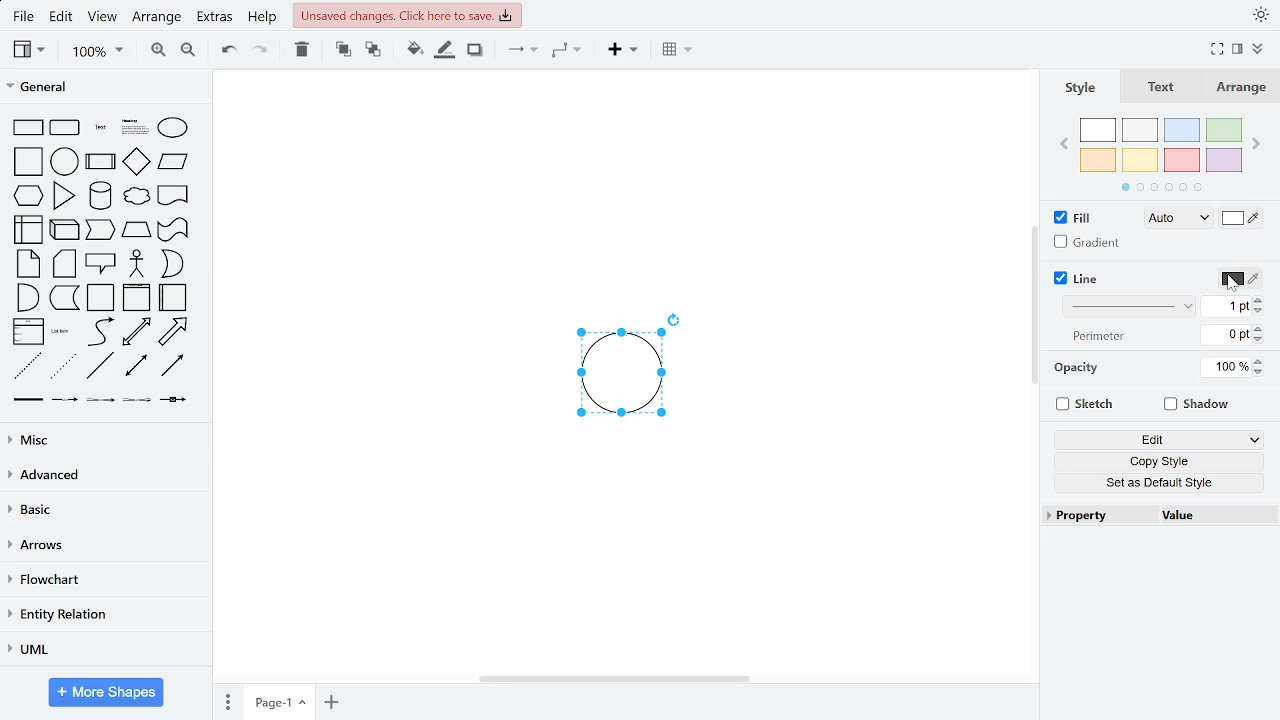 Image resolution: width=1280 pixels, height=720 pixels. Describe the element at coordinates (175, 366) in the screenshot. I see `directional connector` at that location.